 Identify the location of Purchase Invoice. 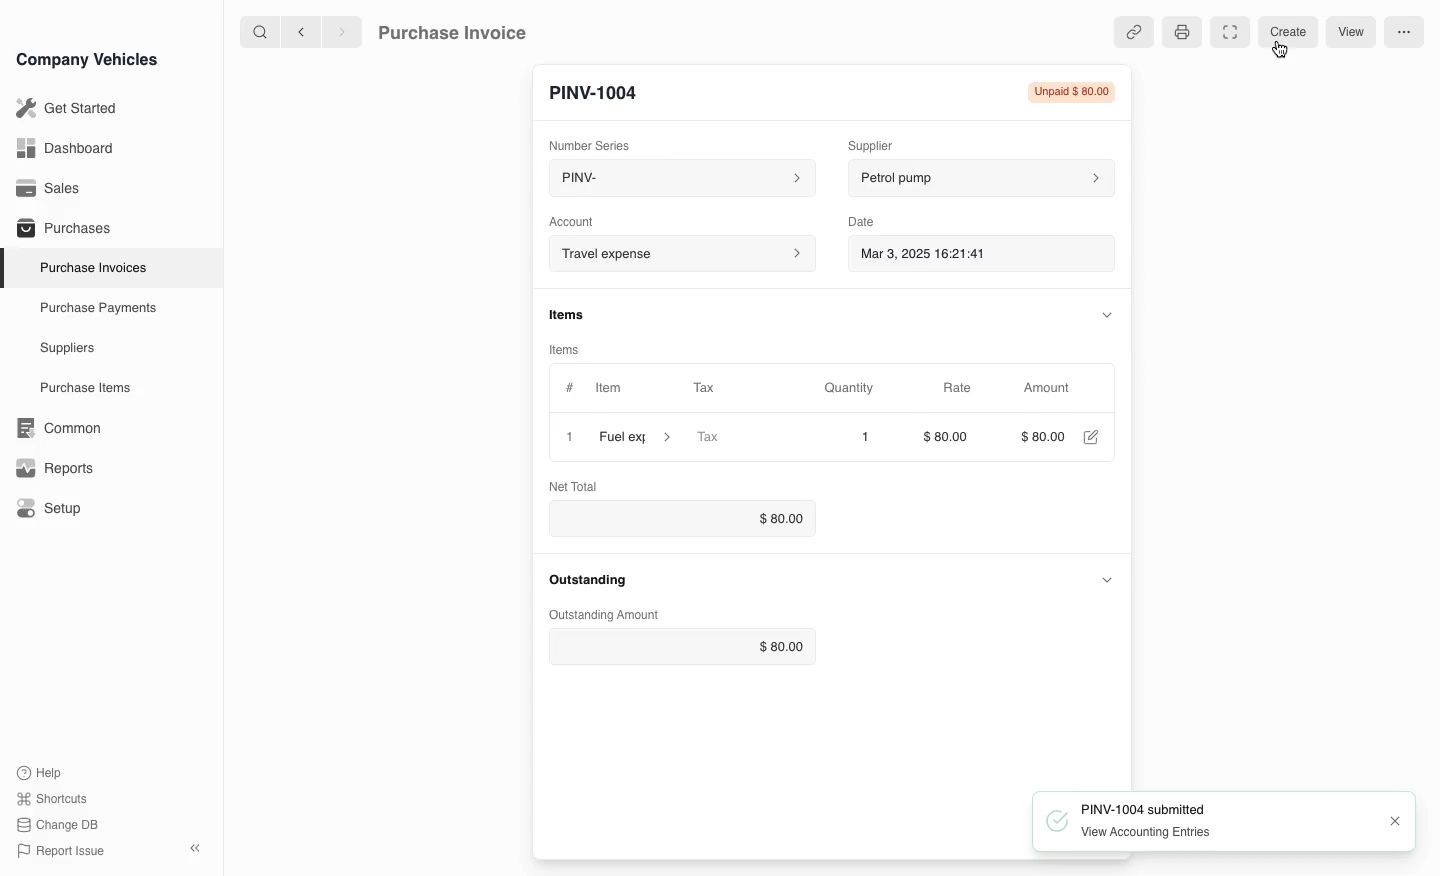
(466, 31).